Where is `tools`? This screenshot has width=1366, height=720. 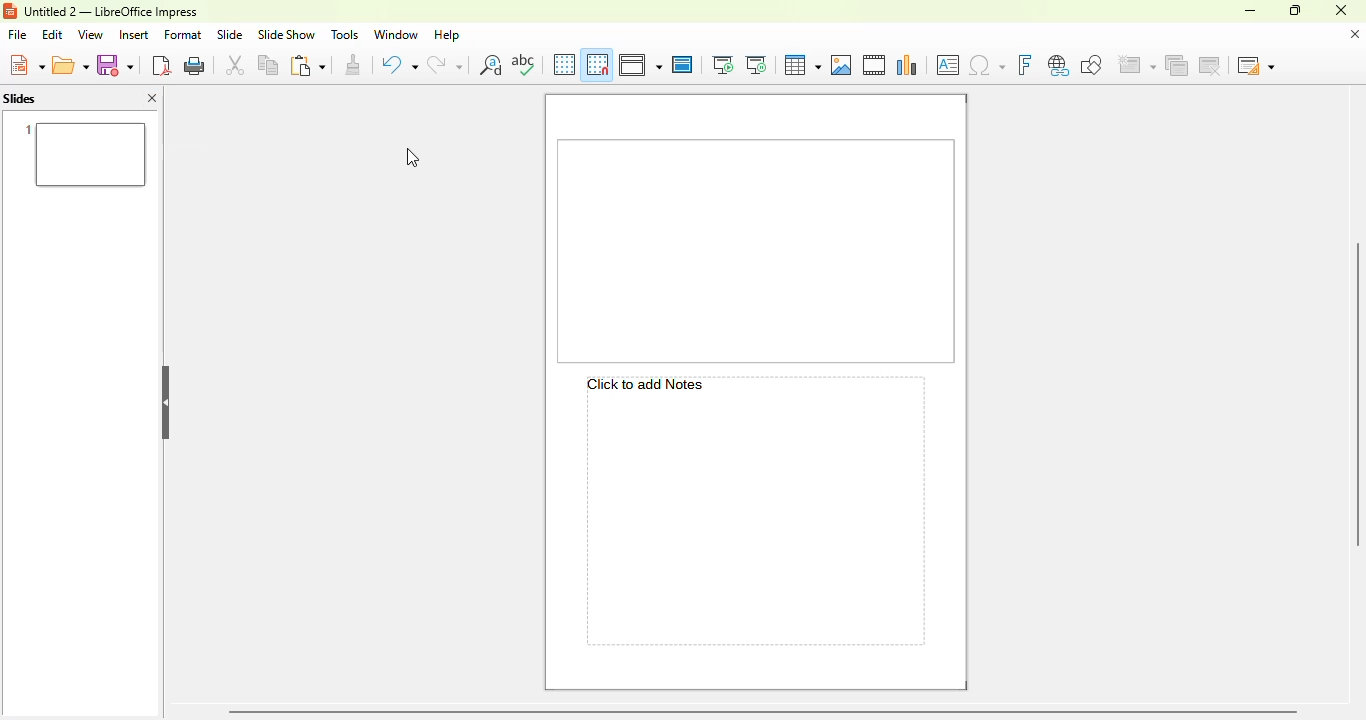
tools is located at coordinates (345, 34).